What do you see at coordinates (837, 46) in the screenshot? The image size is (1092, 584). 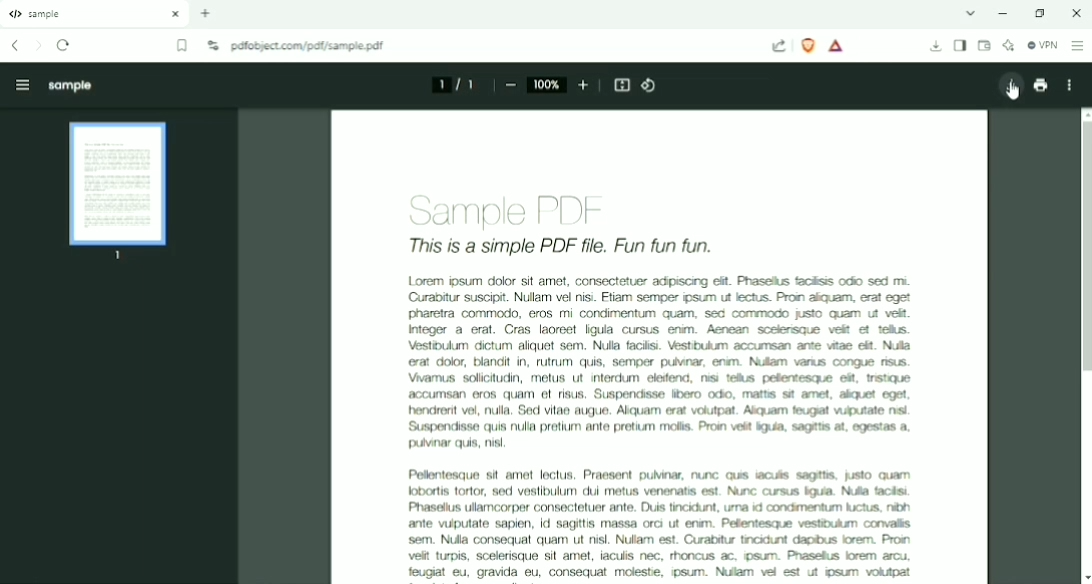 I see `Rewards` at bounding box center [837, 46].